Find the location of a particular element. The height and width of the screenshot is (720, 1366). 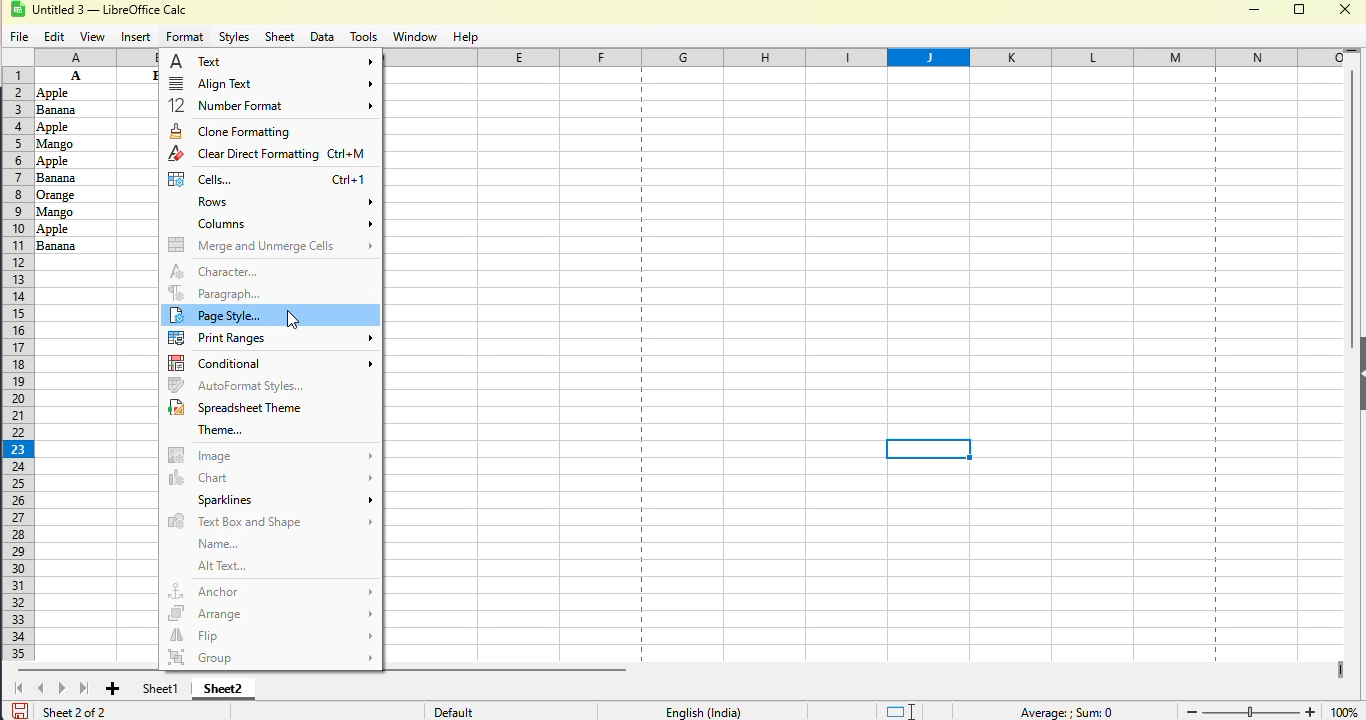

maximize is located at coordinates (1301, 9).